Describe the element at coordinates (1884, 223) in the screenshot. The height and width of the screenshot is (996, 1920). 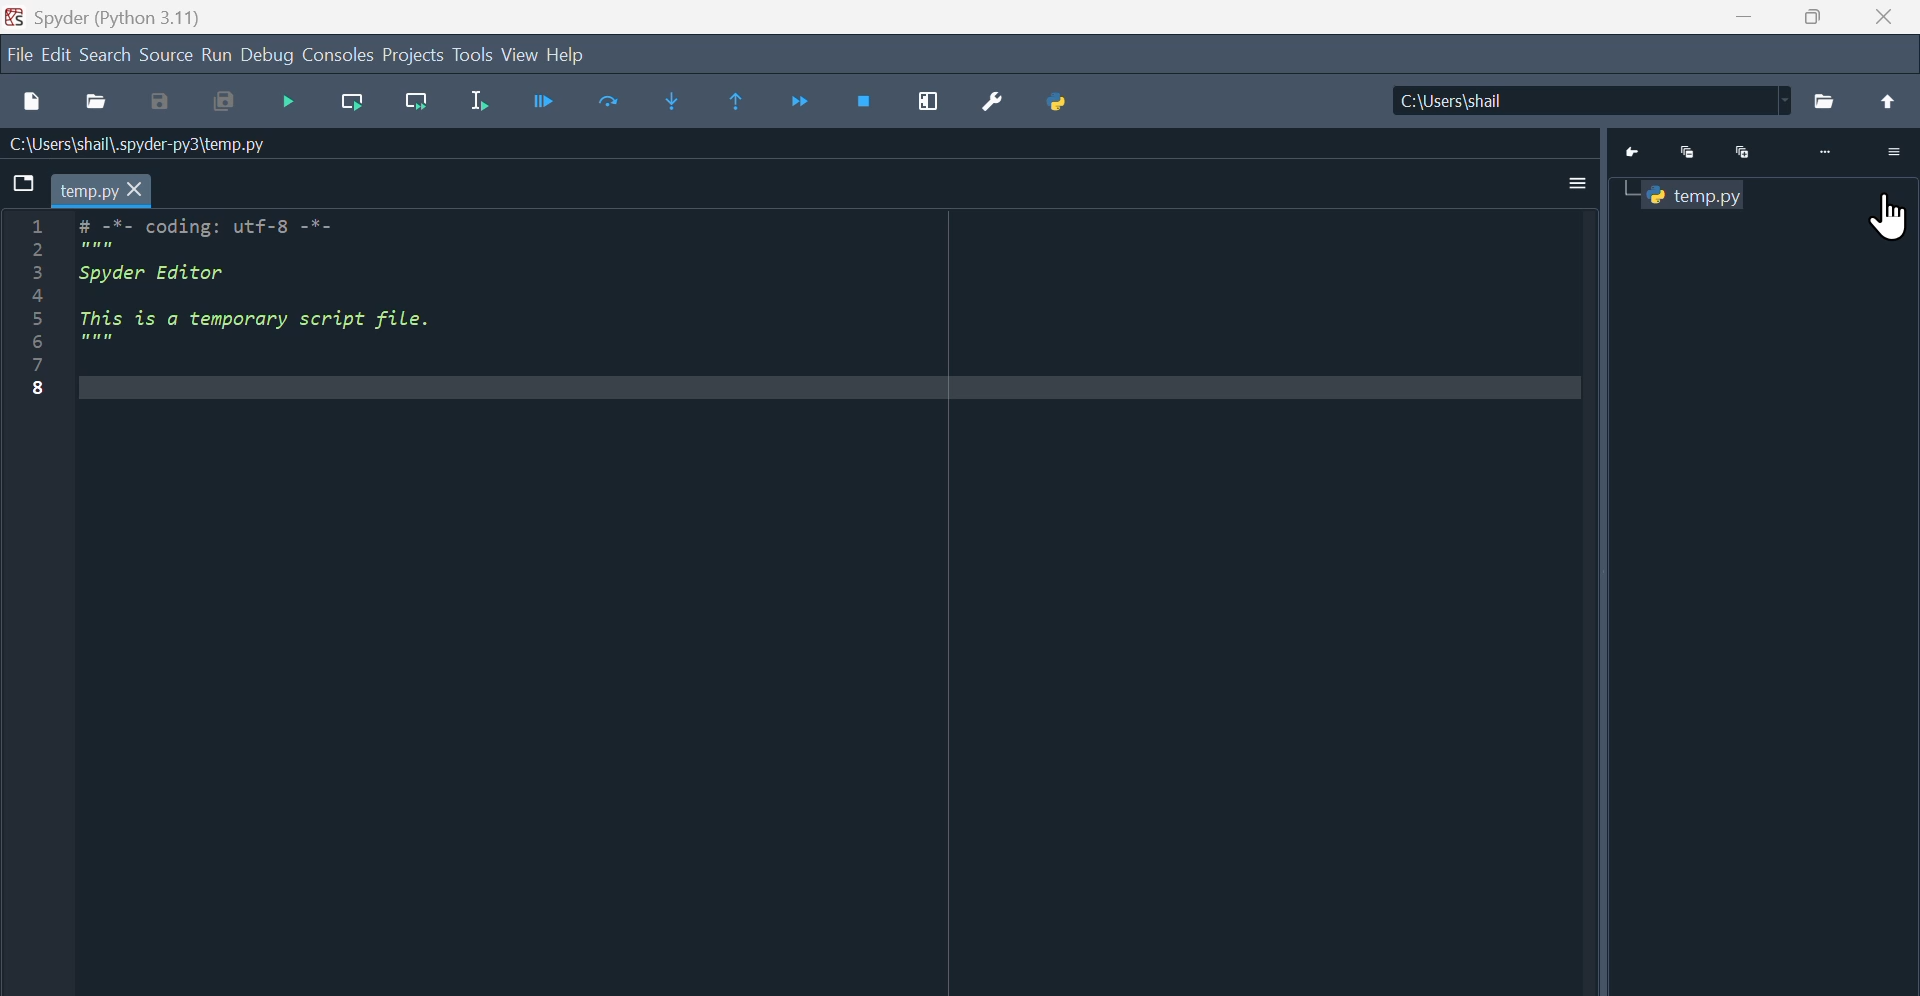
I see `cursor` at that location.